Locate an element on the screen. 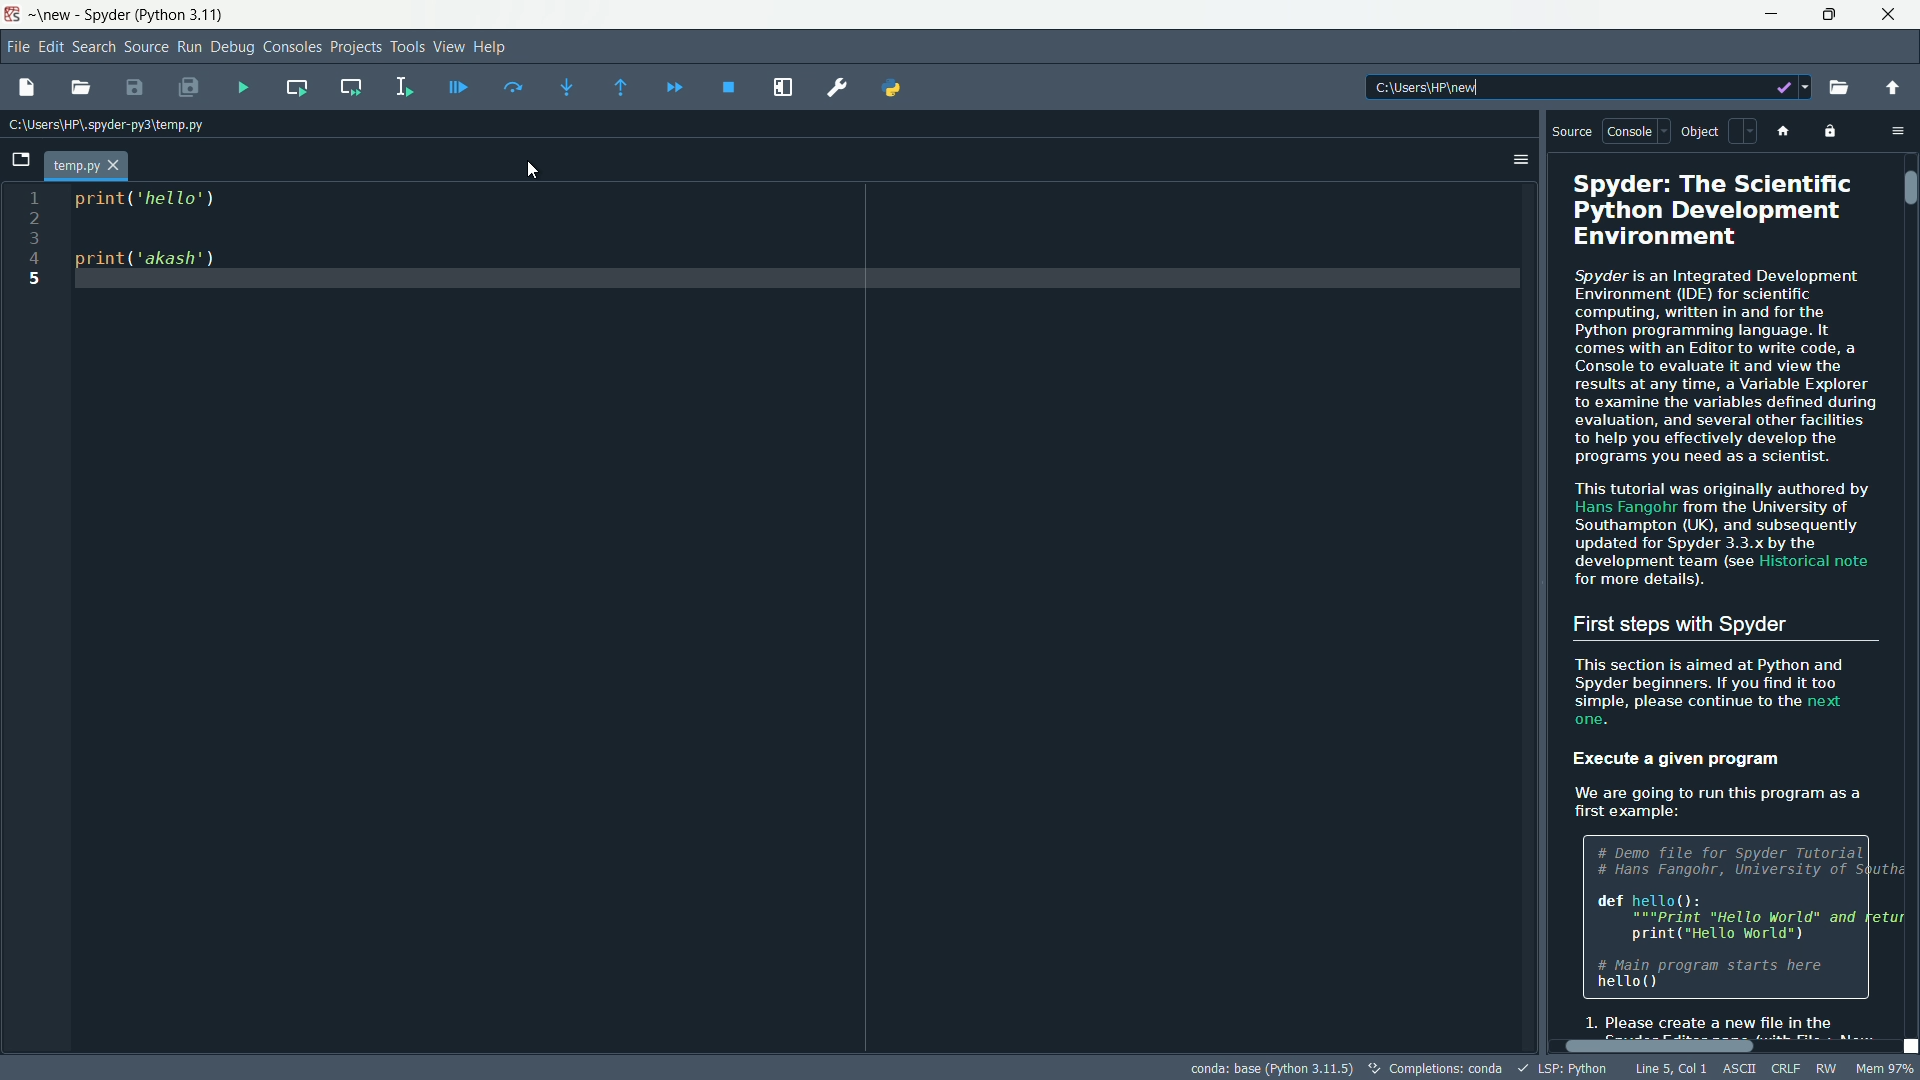  run selection or current line is located at coordinates (399, 85).